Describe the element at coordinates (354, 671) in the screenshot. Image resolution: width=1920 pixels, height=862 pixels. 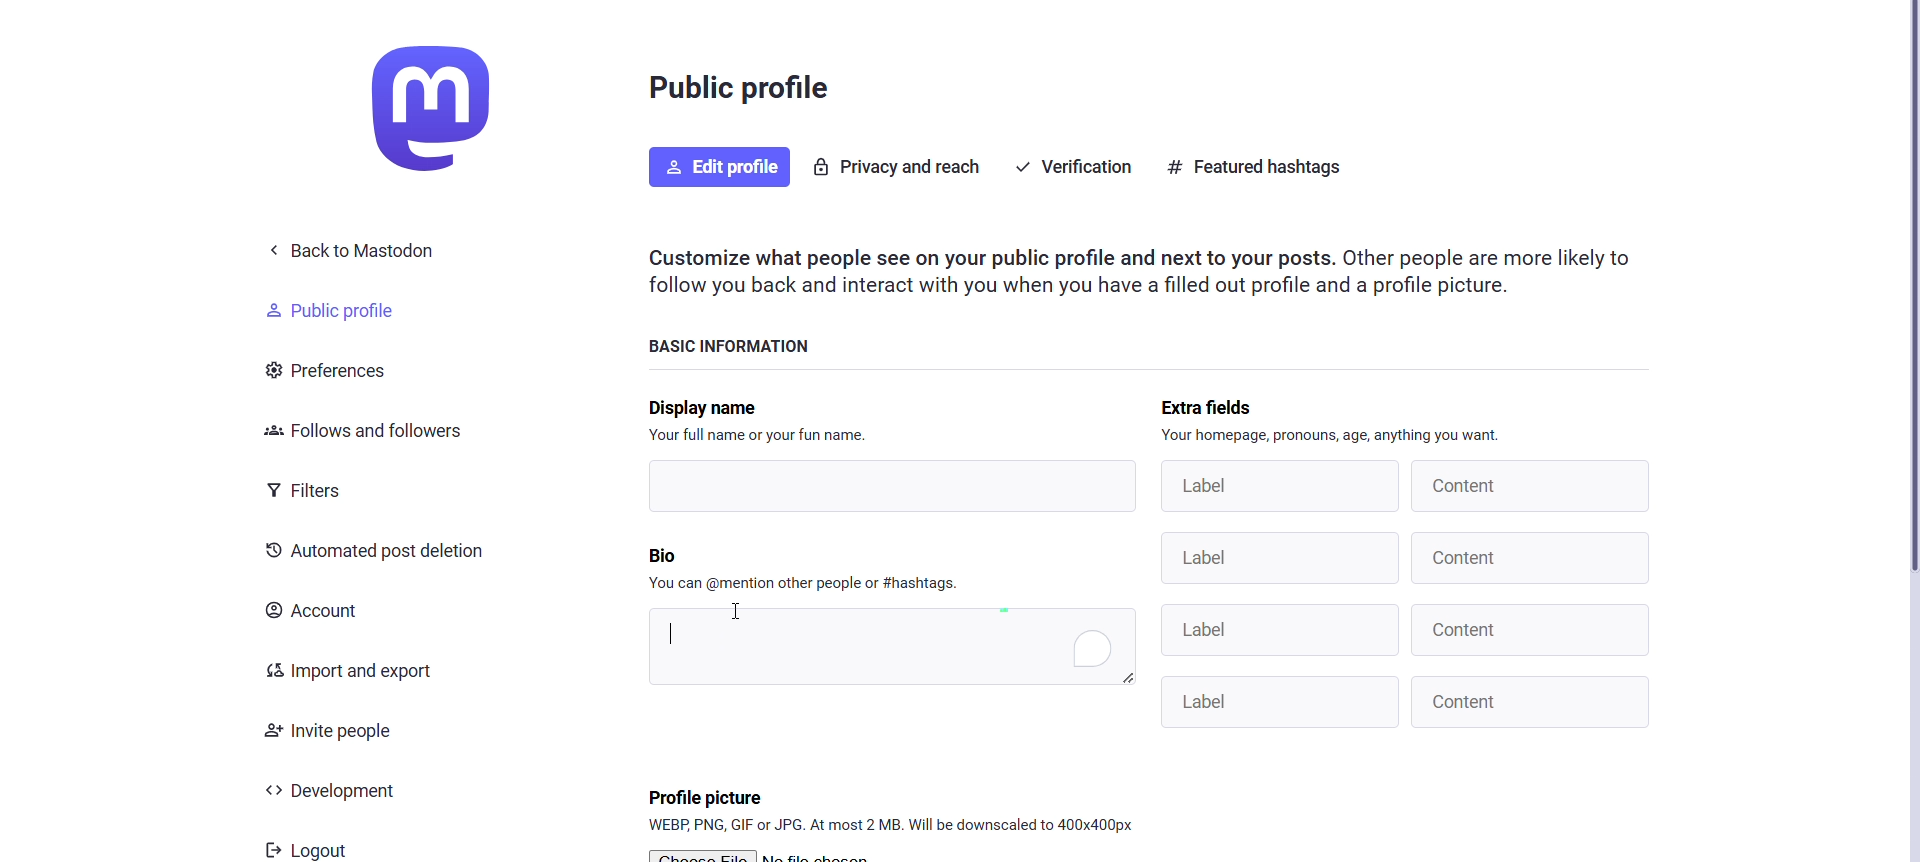
I see `Import and Export` at that location.